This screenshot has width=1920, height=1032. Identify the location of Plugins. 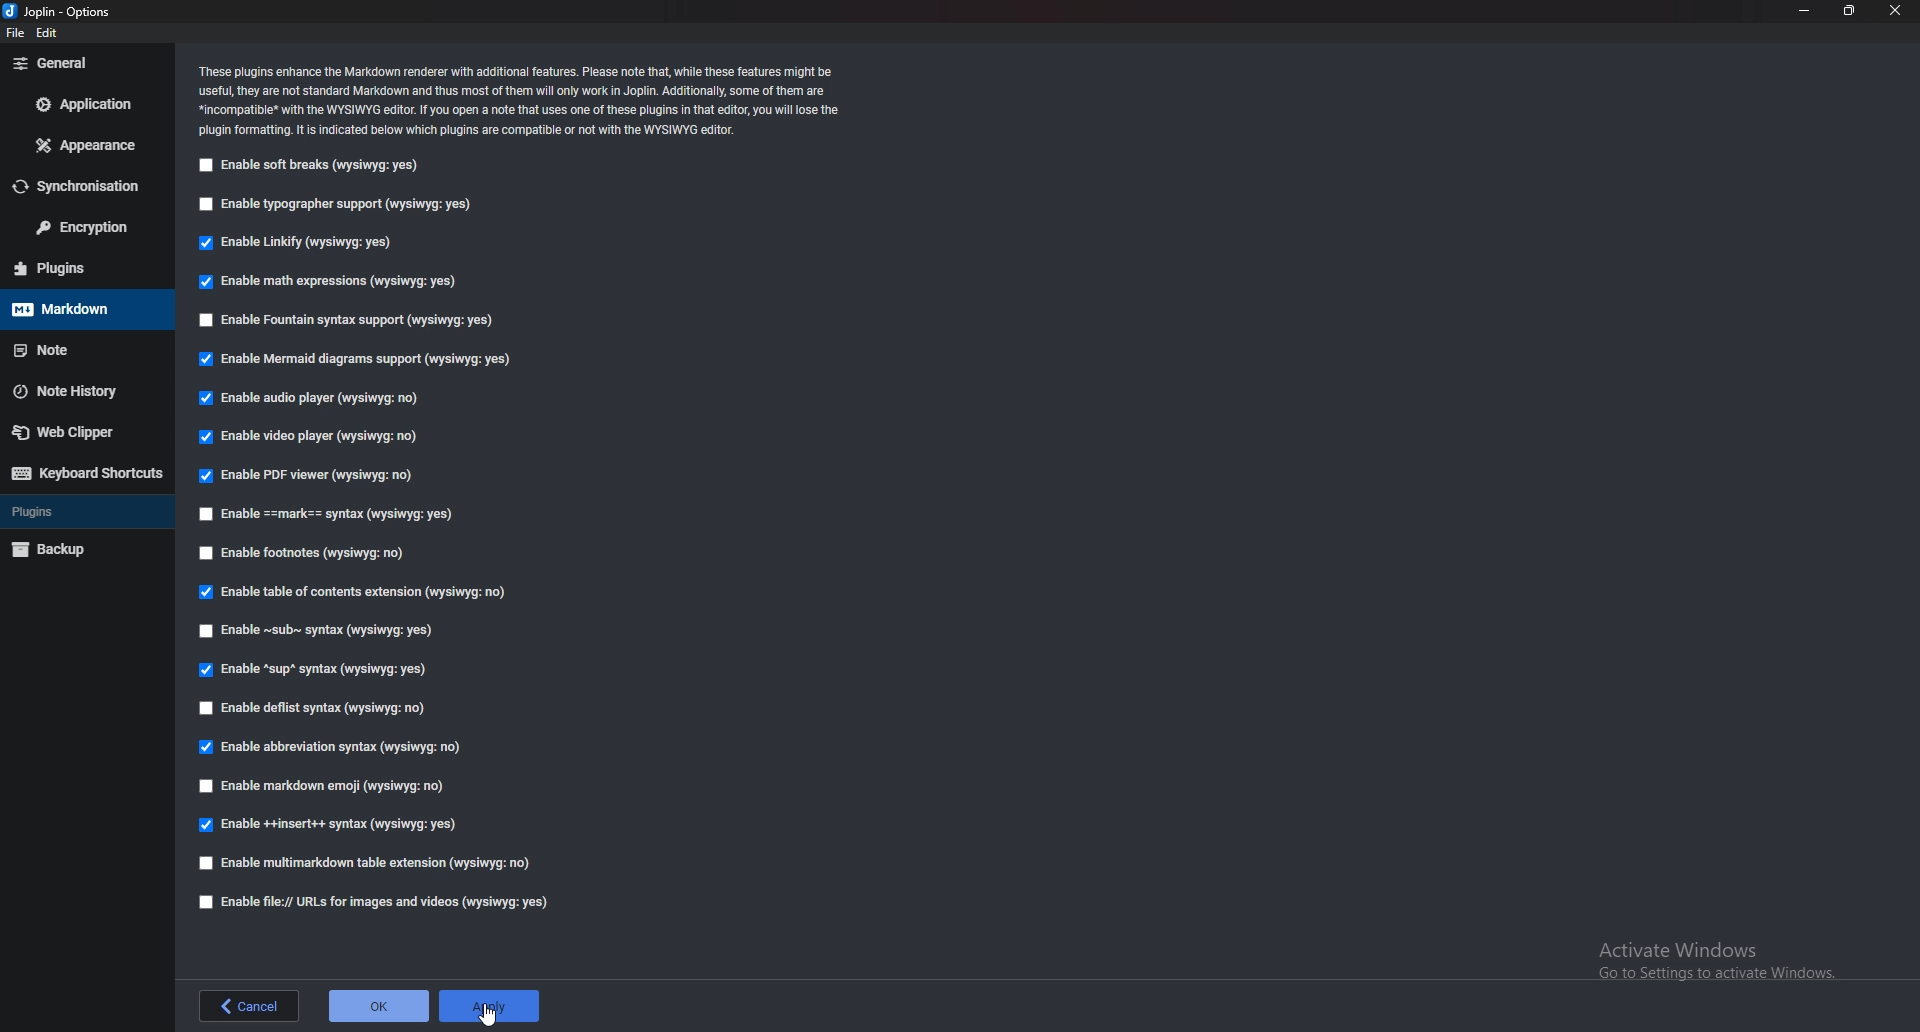
(74, 268).